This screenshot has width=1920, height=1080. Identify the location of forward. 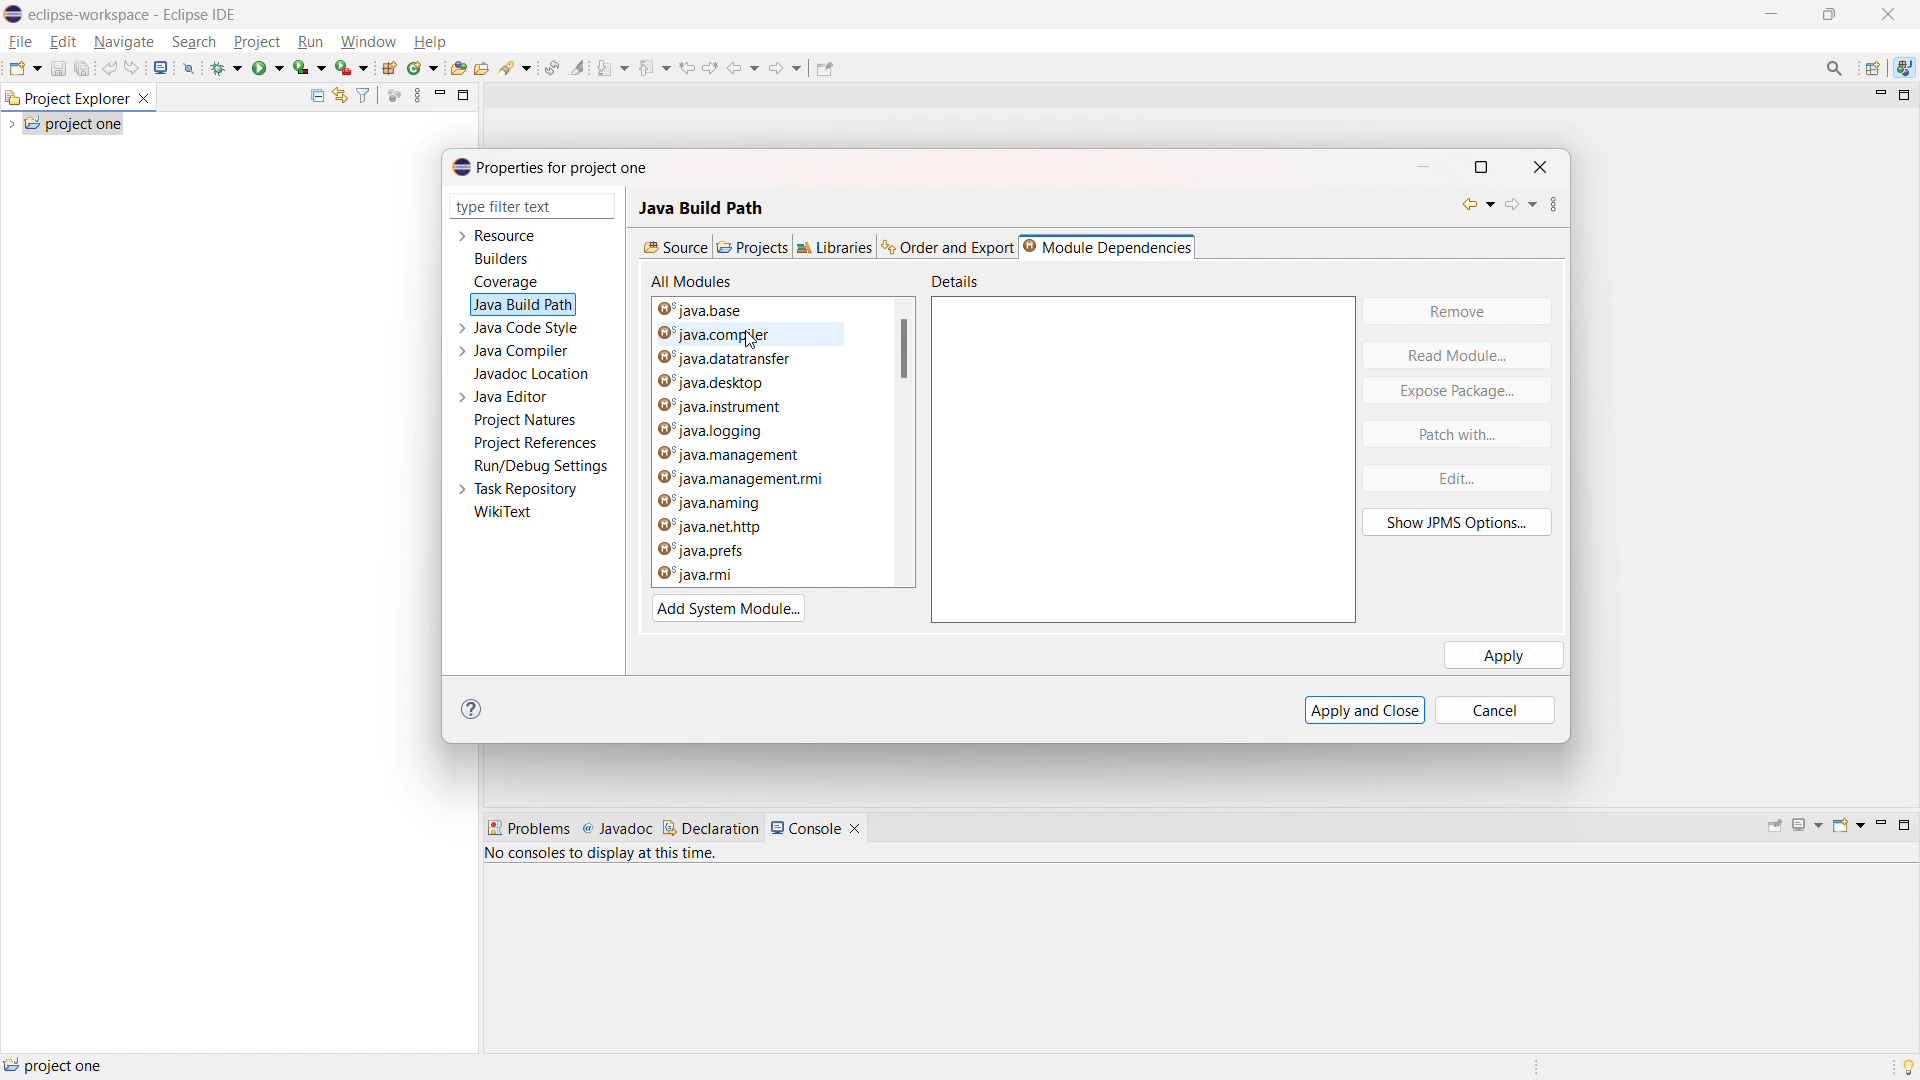
(787, 67).